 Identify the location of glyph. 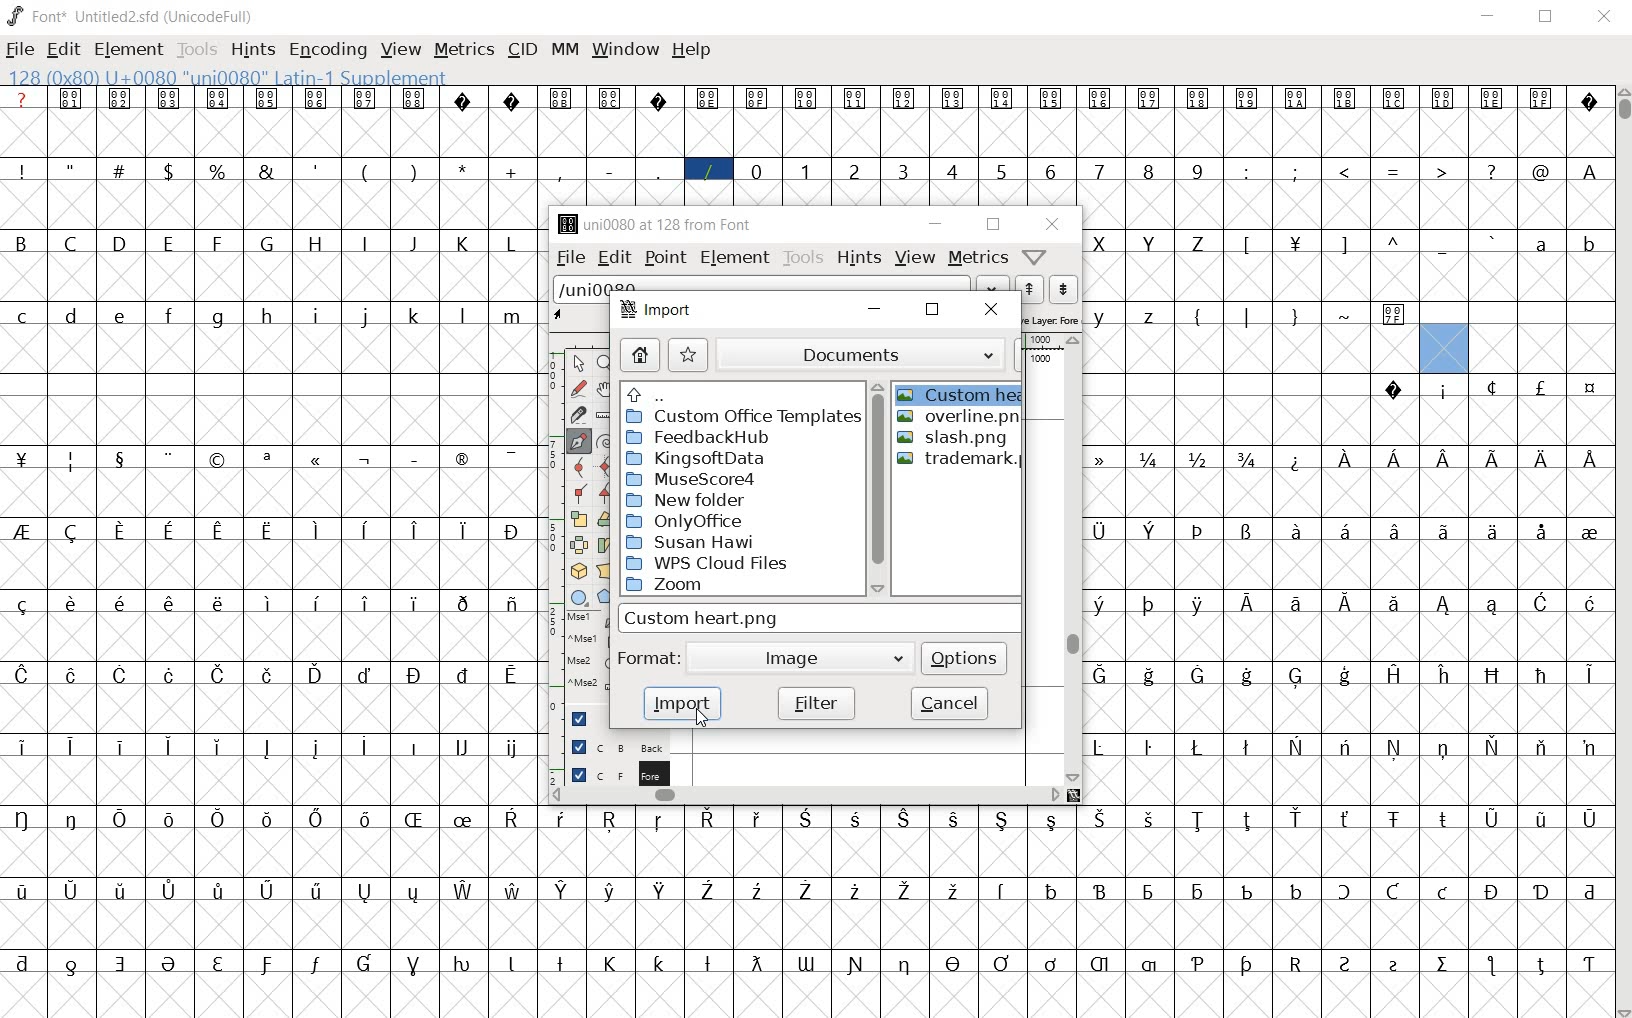
(123, 317).